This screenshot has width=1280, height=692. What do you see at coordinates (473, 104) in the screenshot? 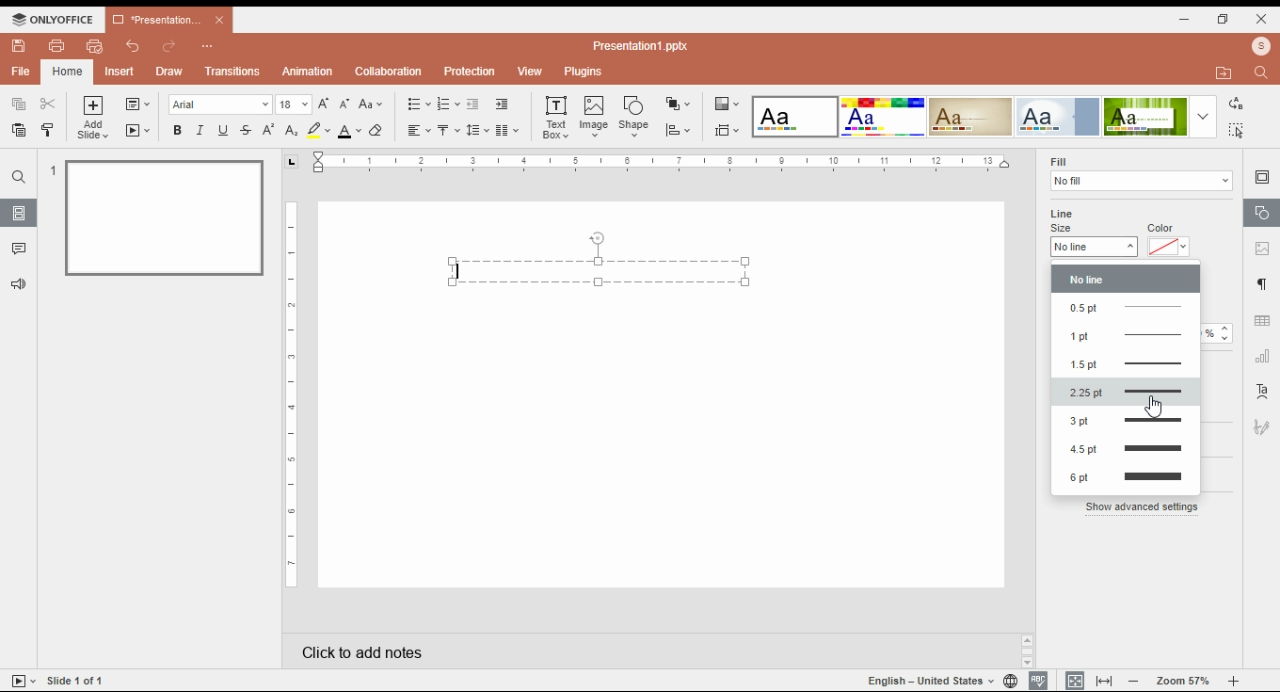
I see `decrease indent` at bounding box center [473, 104].